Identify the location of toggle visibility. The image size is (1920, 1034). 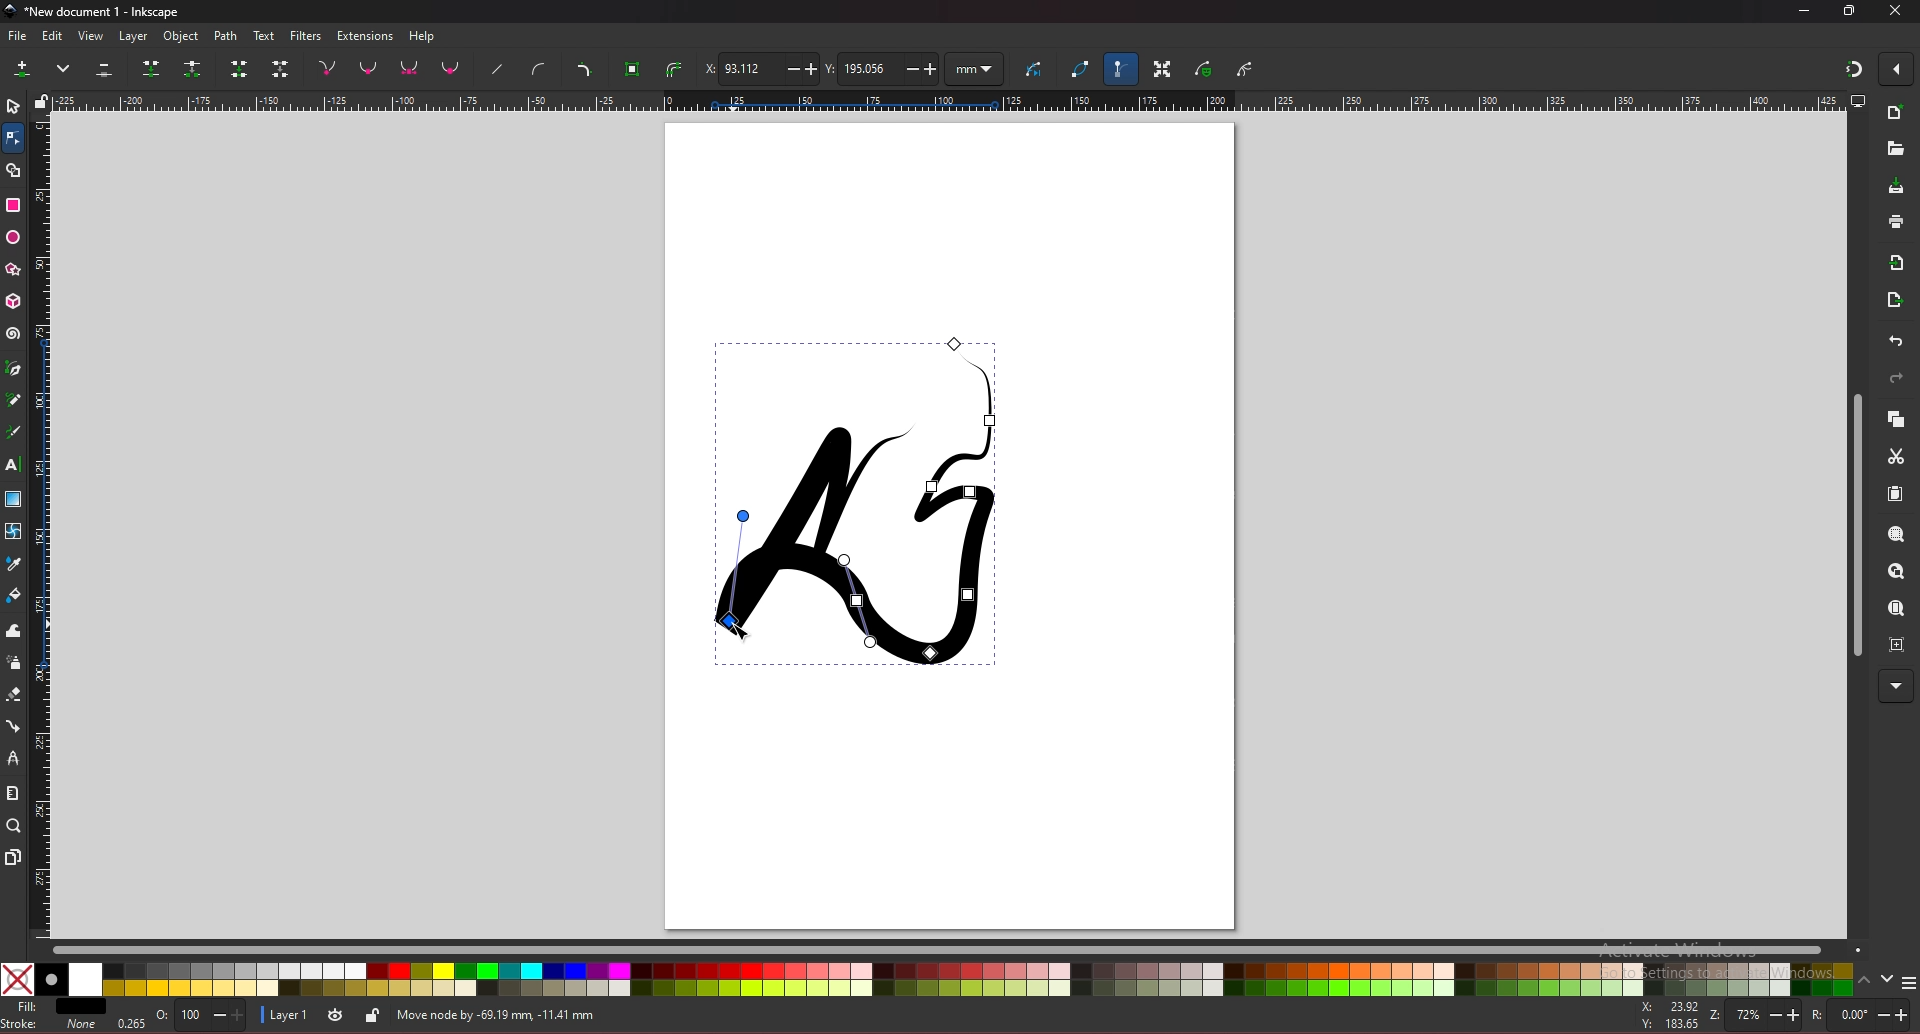
(337, 1014).